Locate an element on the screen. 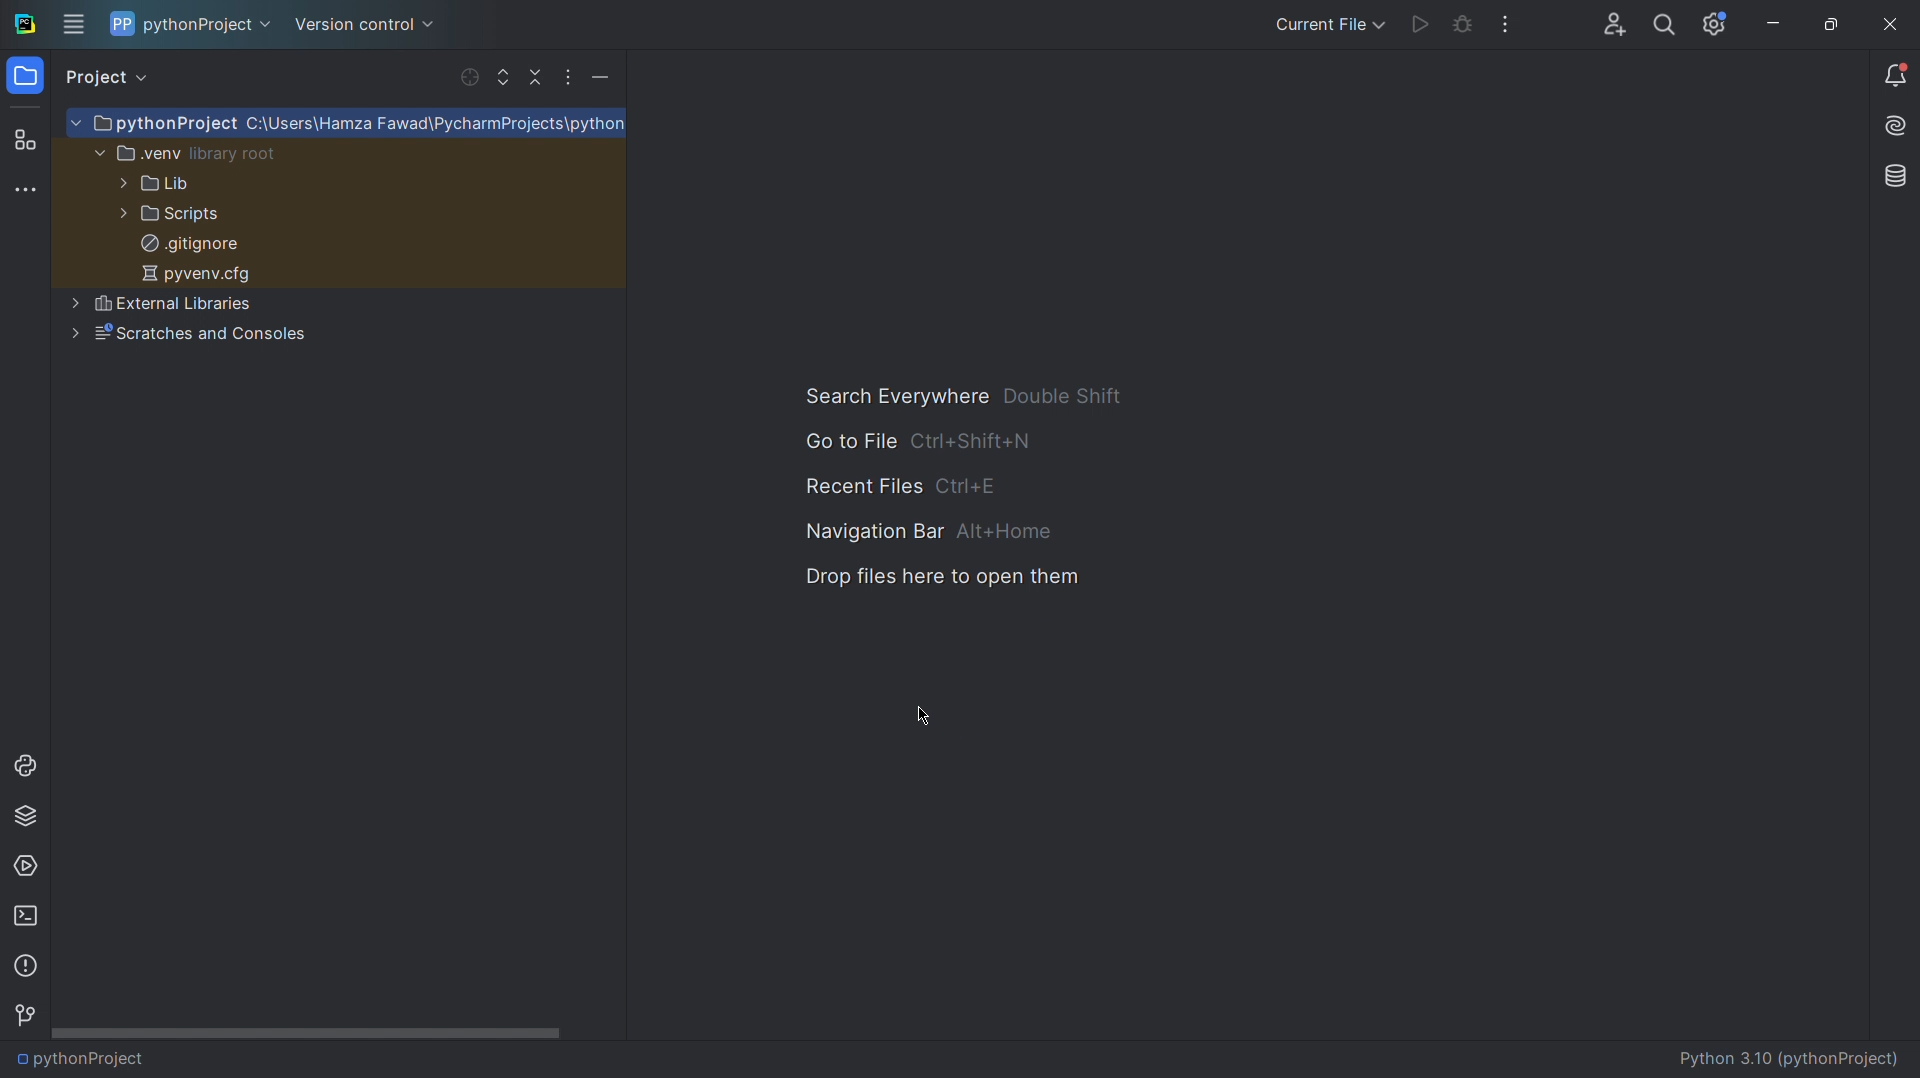 The height and width of the screenshot is (1078, 1920). minimize is located at coordinates (603, 76).